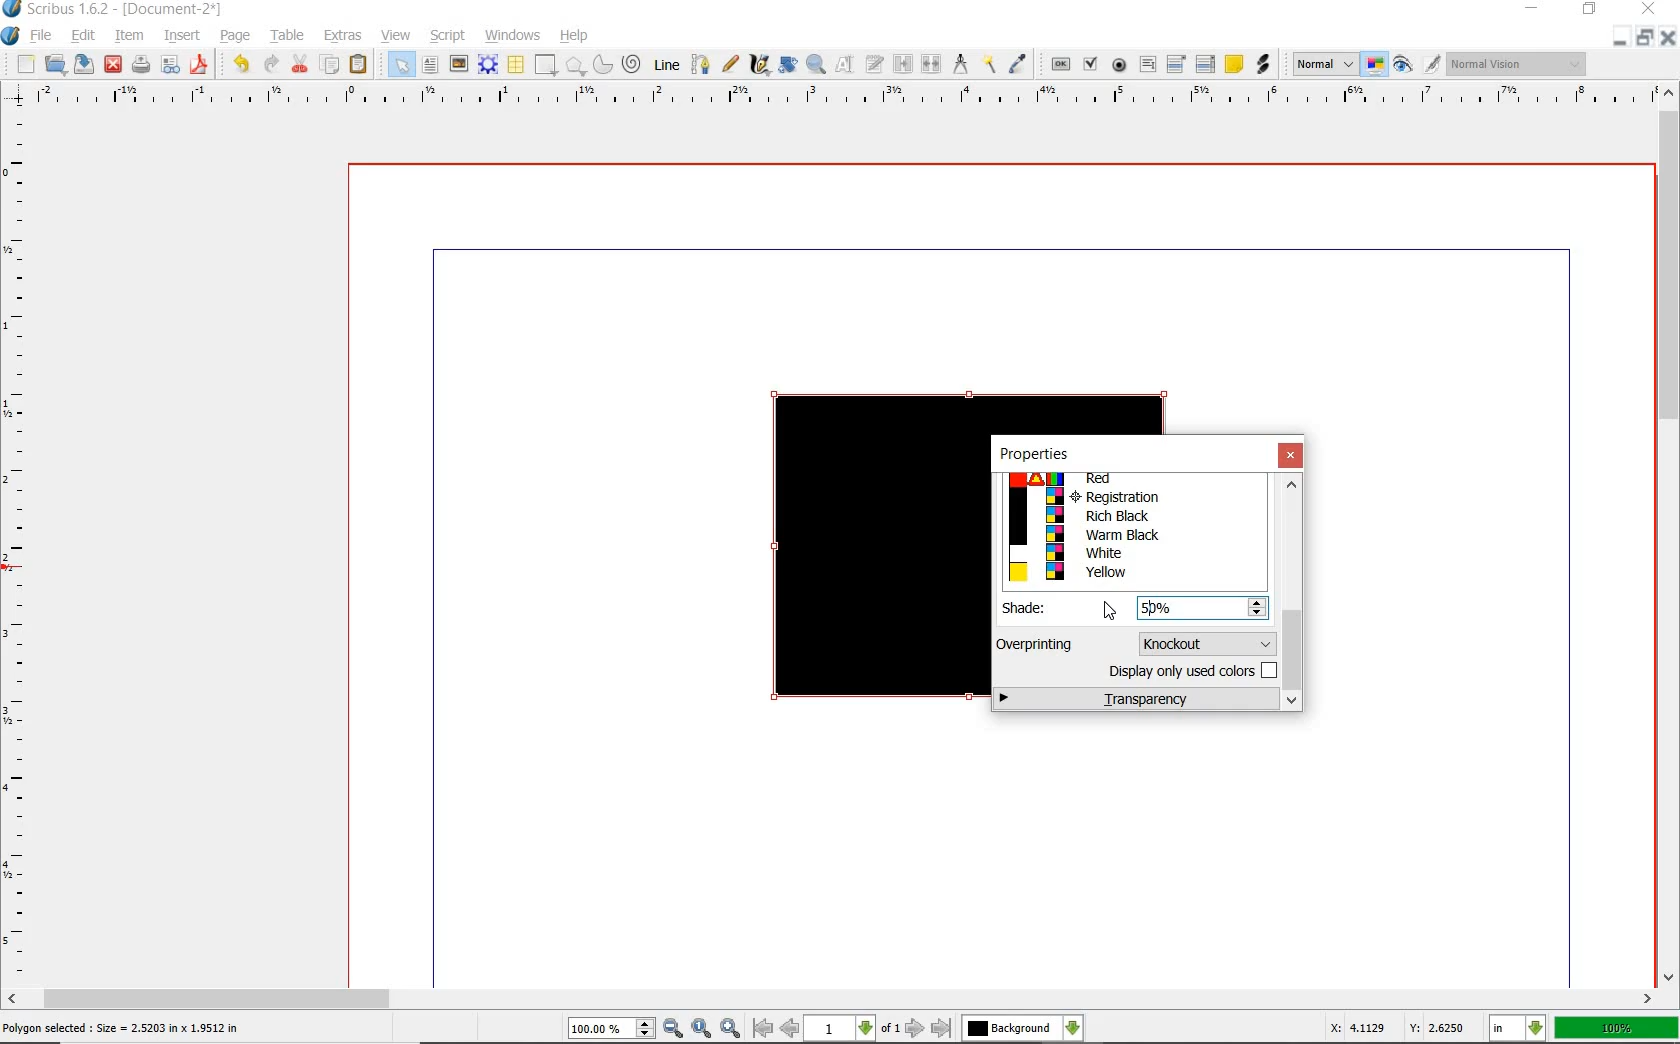 The height and width of the screenshot is (1044, 1680). I want to click on new, so click(26, 64).